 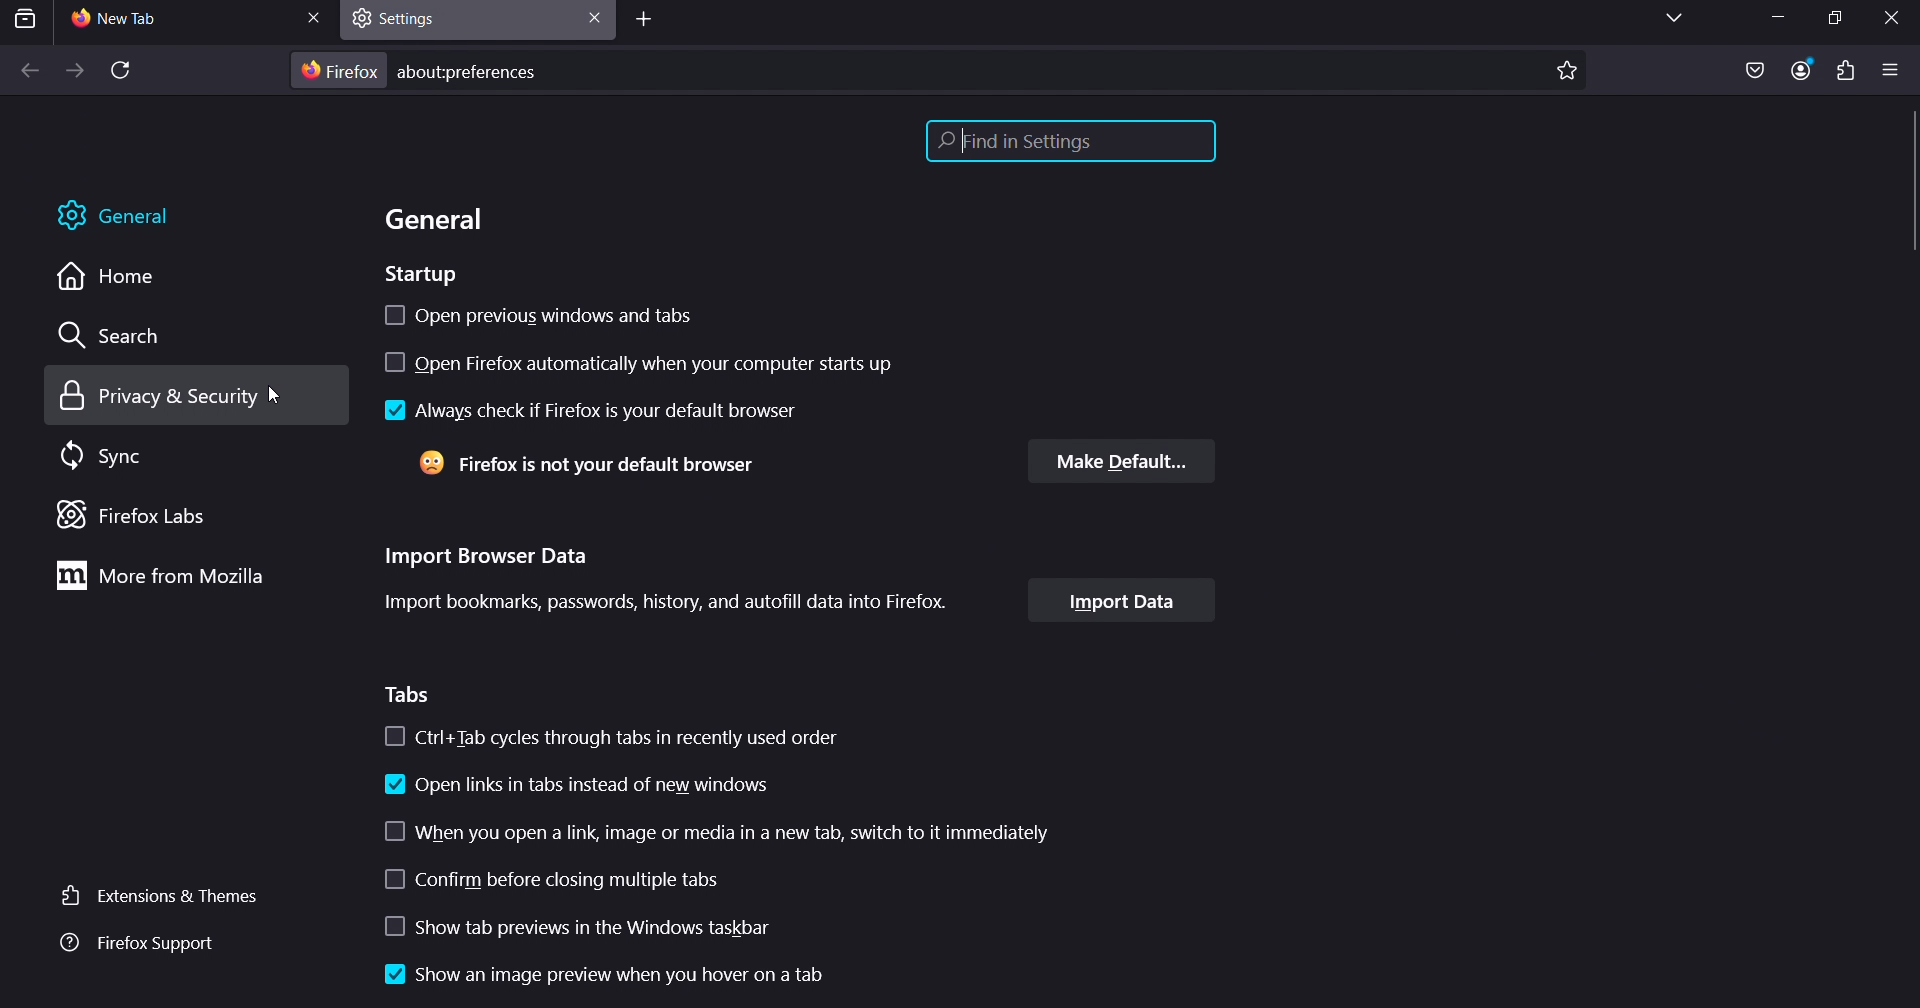 What do you see at coordinates (580, 790) in the screenshot?
I see `open links in tabs instead of new windows` at bounding box center [580, 790].